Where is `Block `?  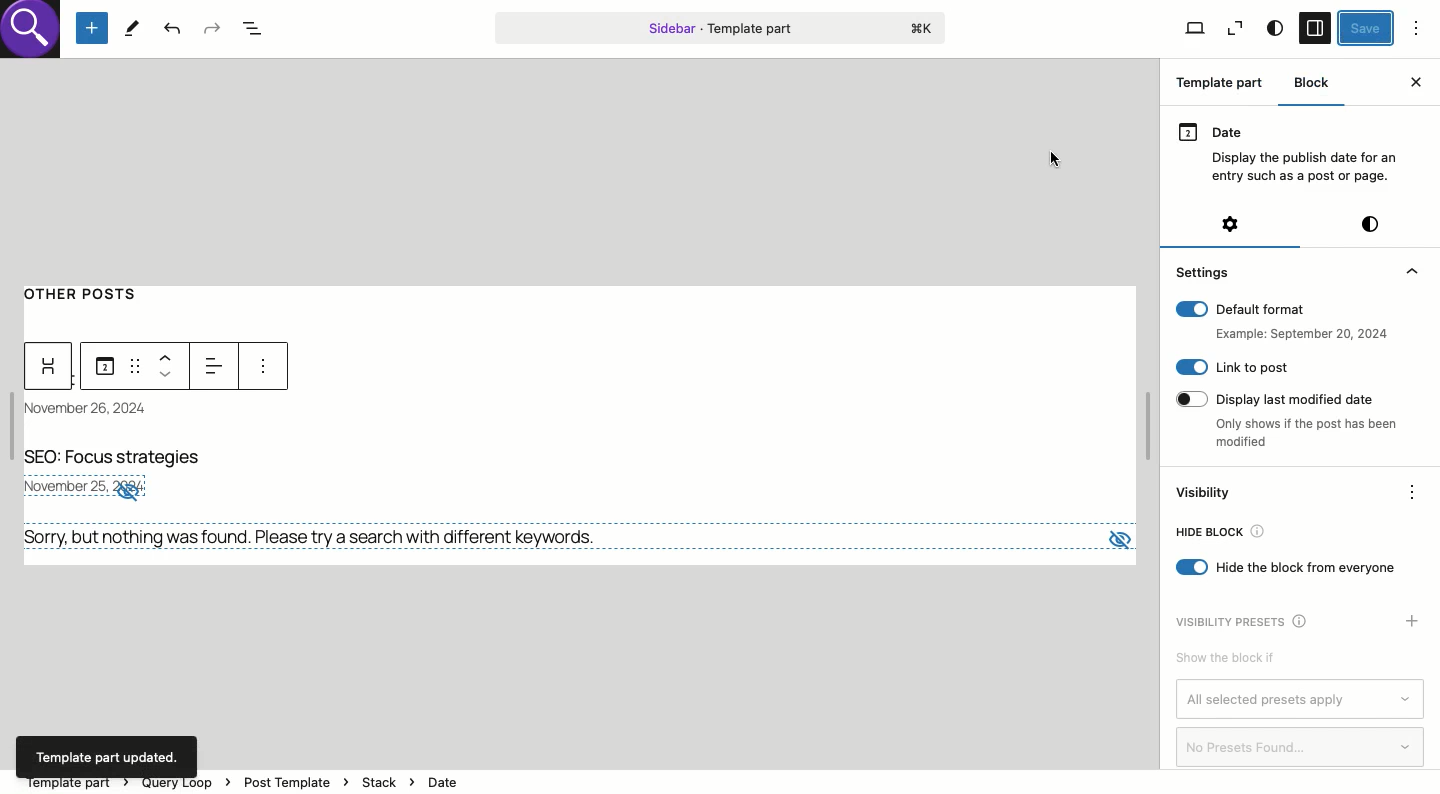 Block  is located at coordinates (1314, 82).